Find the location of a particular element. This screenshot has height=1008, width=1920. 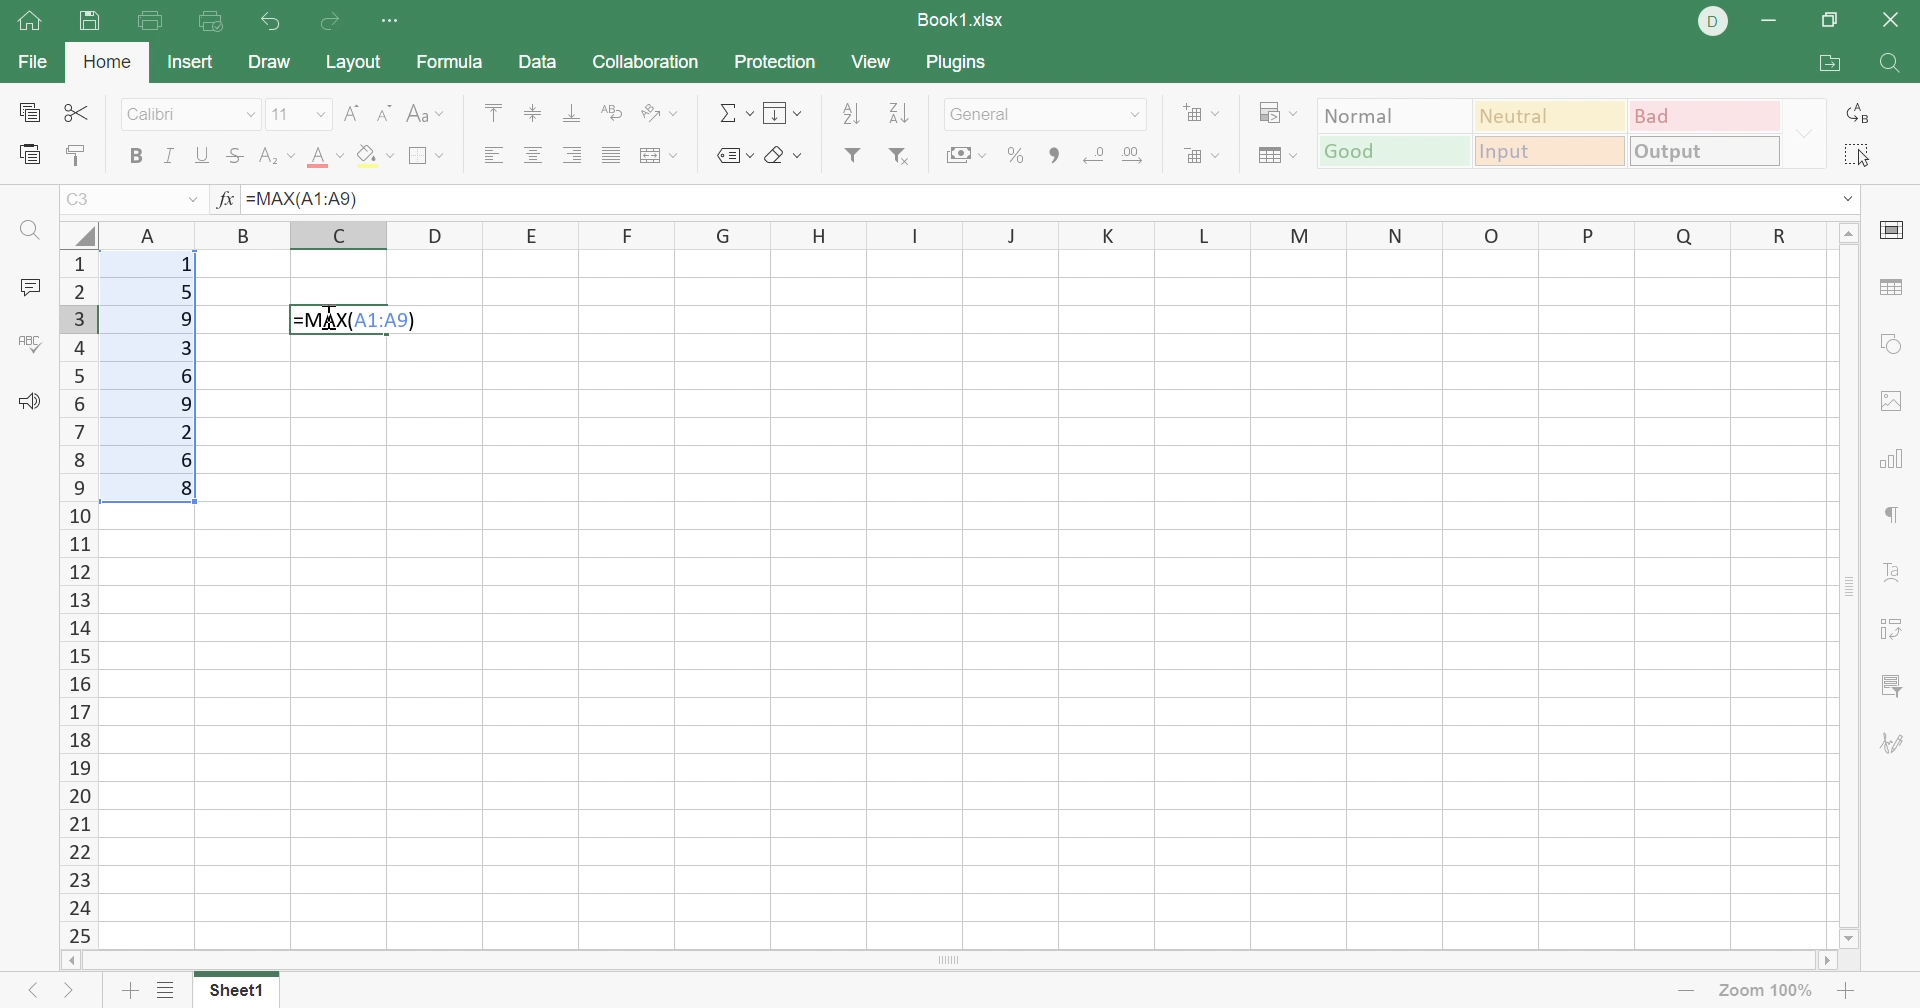

Cursor is located at coordinates (334, 320).